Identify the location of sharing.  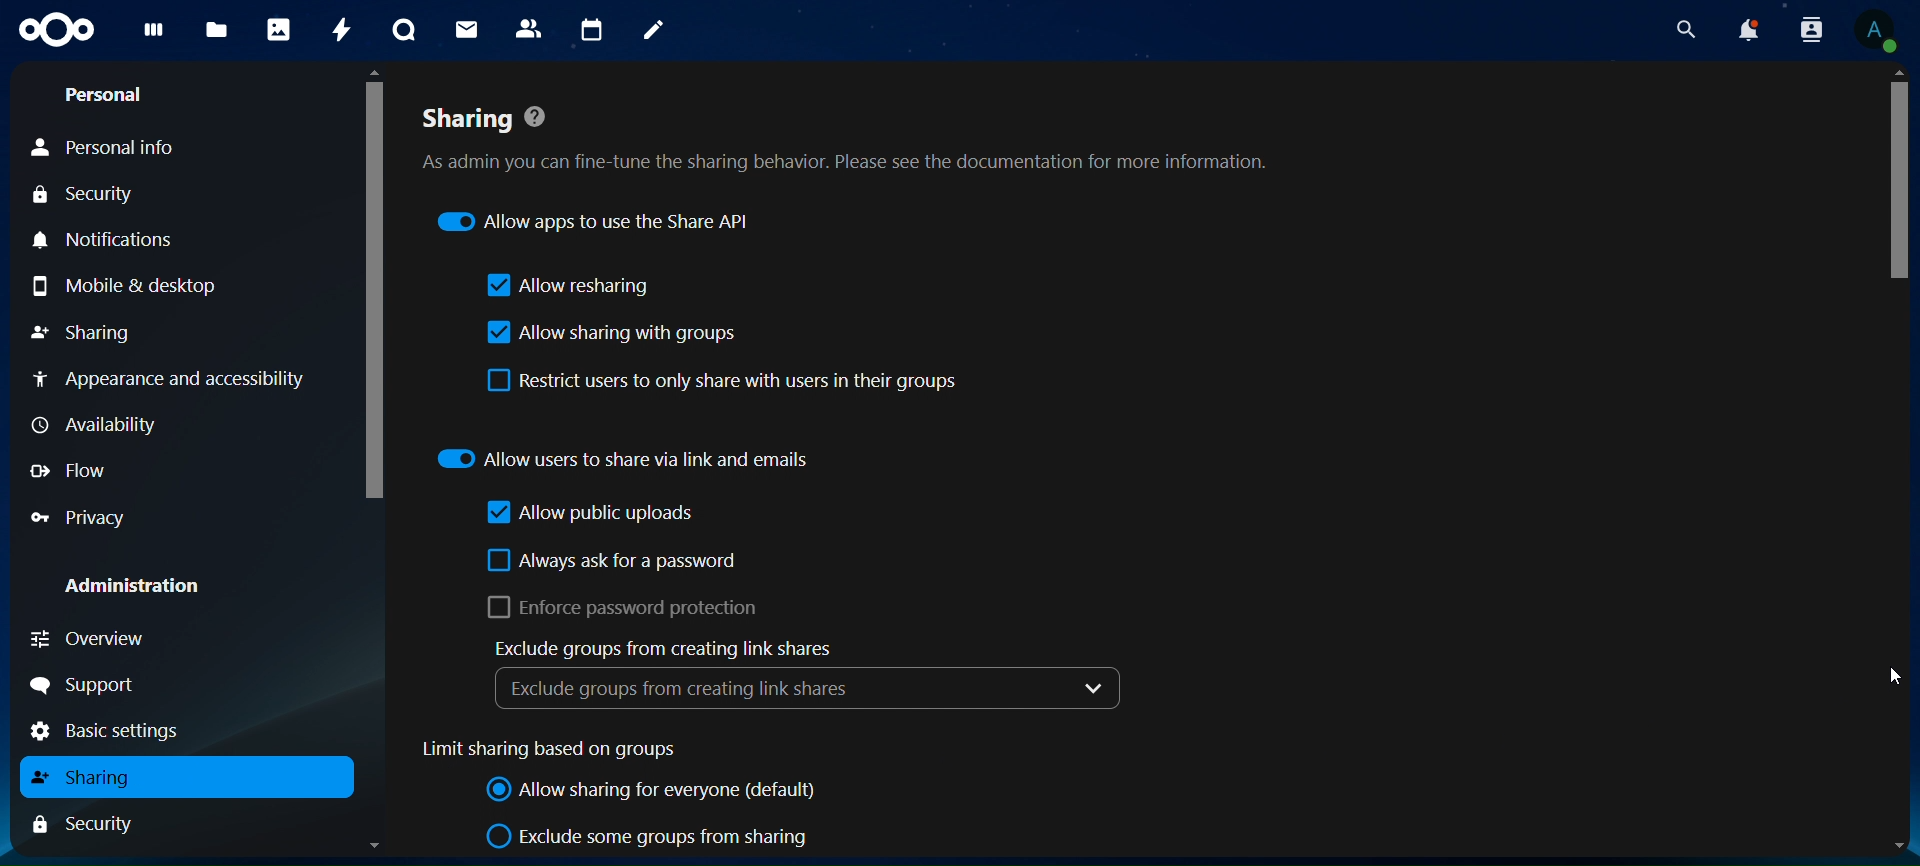
(85, 330).